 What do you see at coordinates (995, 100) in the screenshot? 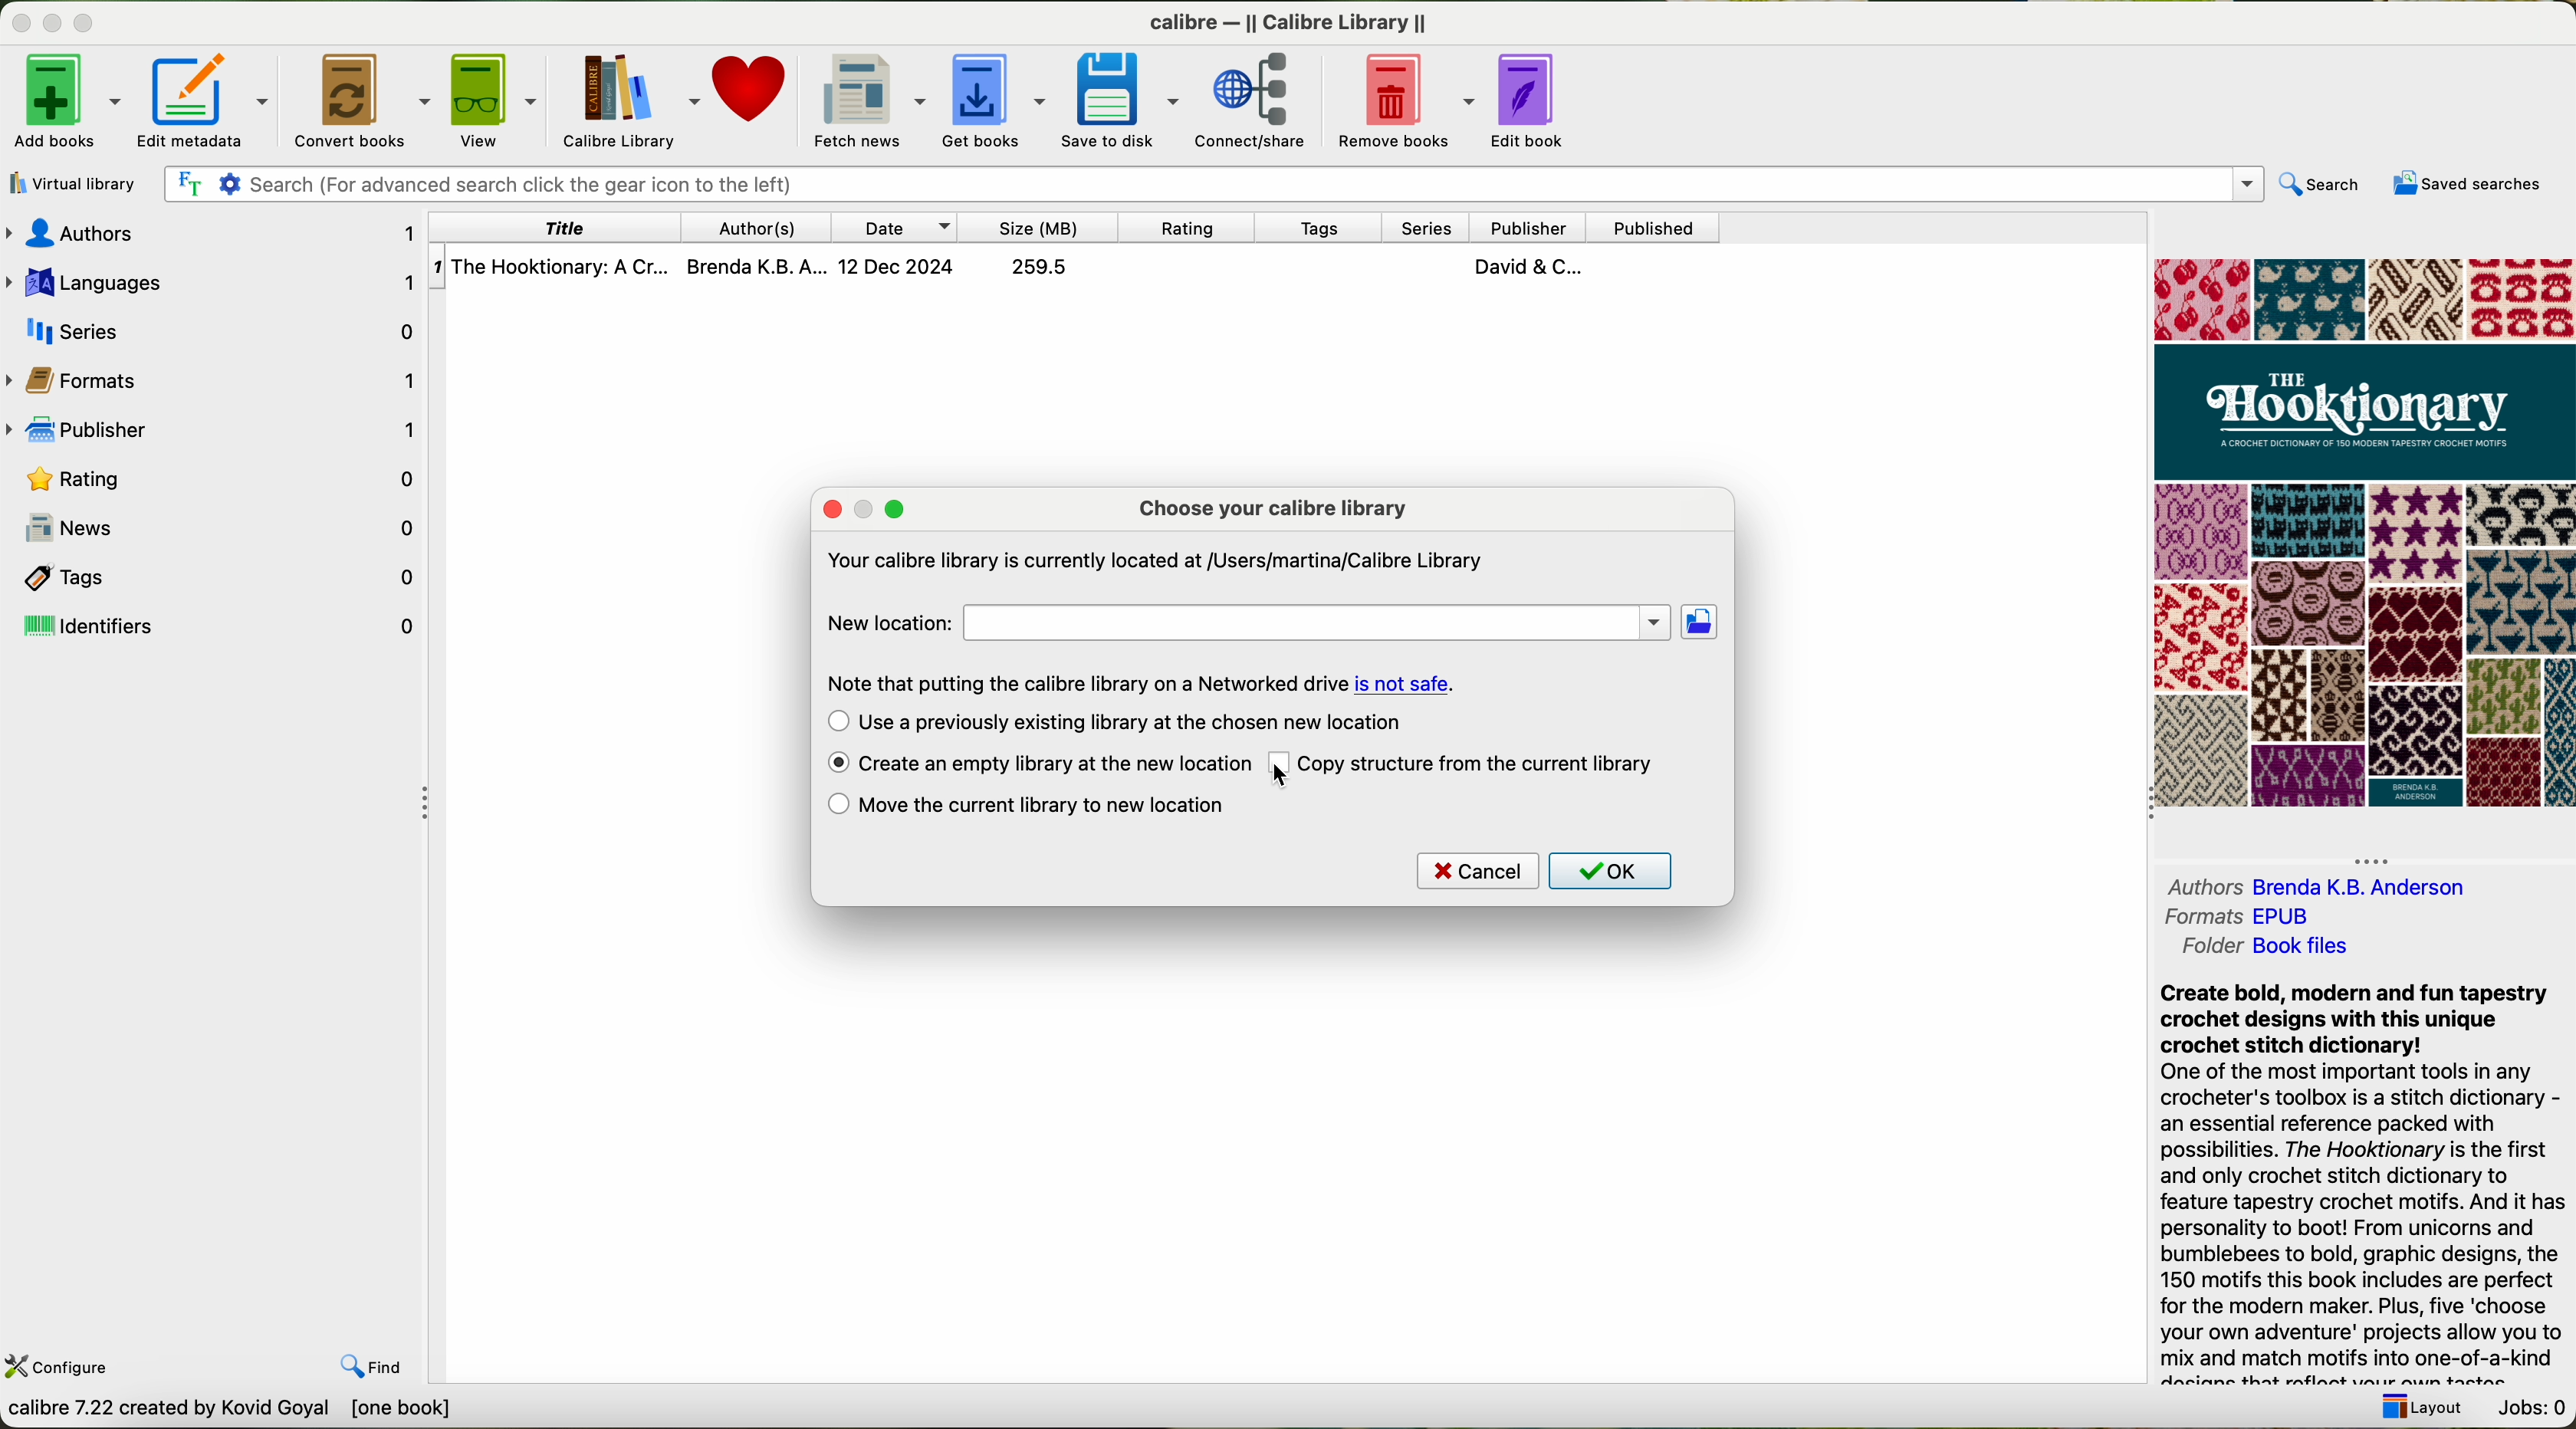
I see `get books` at bounding box center [995, 100].